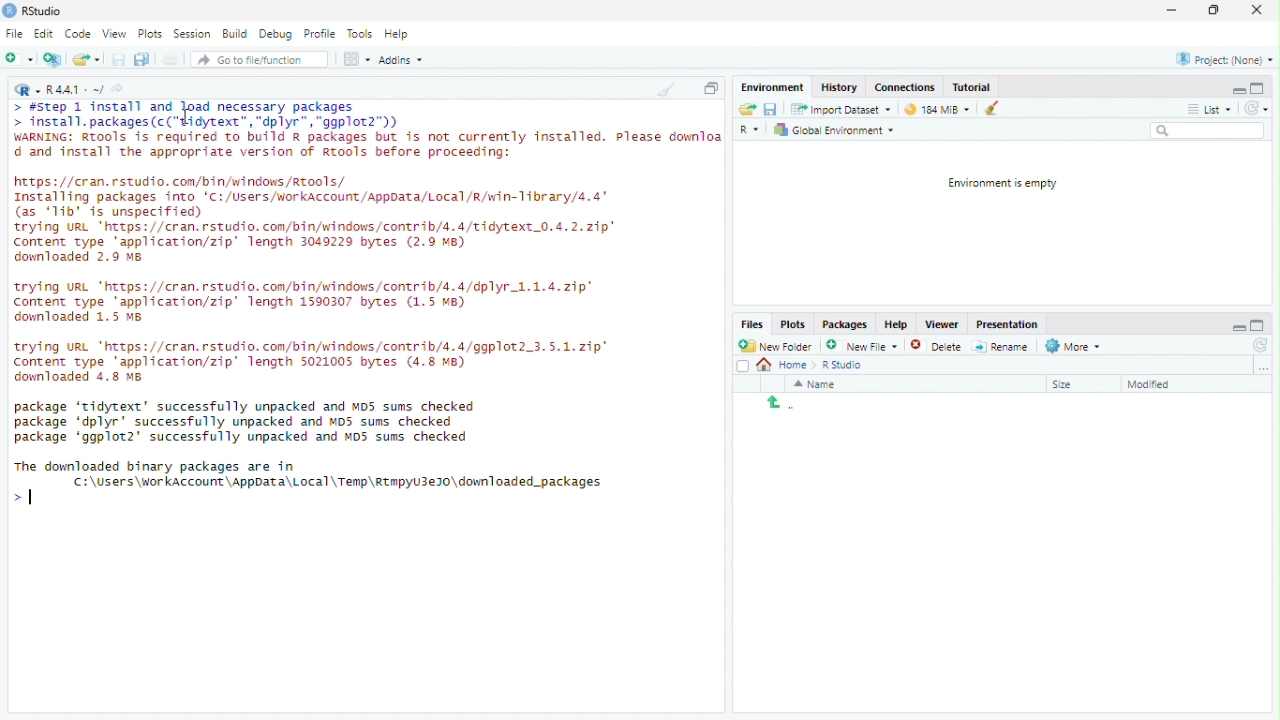 The image size is (1280, 720). Describe the element at coordinates (1237, 89) in the screenshot. I see `Minimize` at that location.